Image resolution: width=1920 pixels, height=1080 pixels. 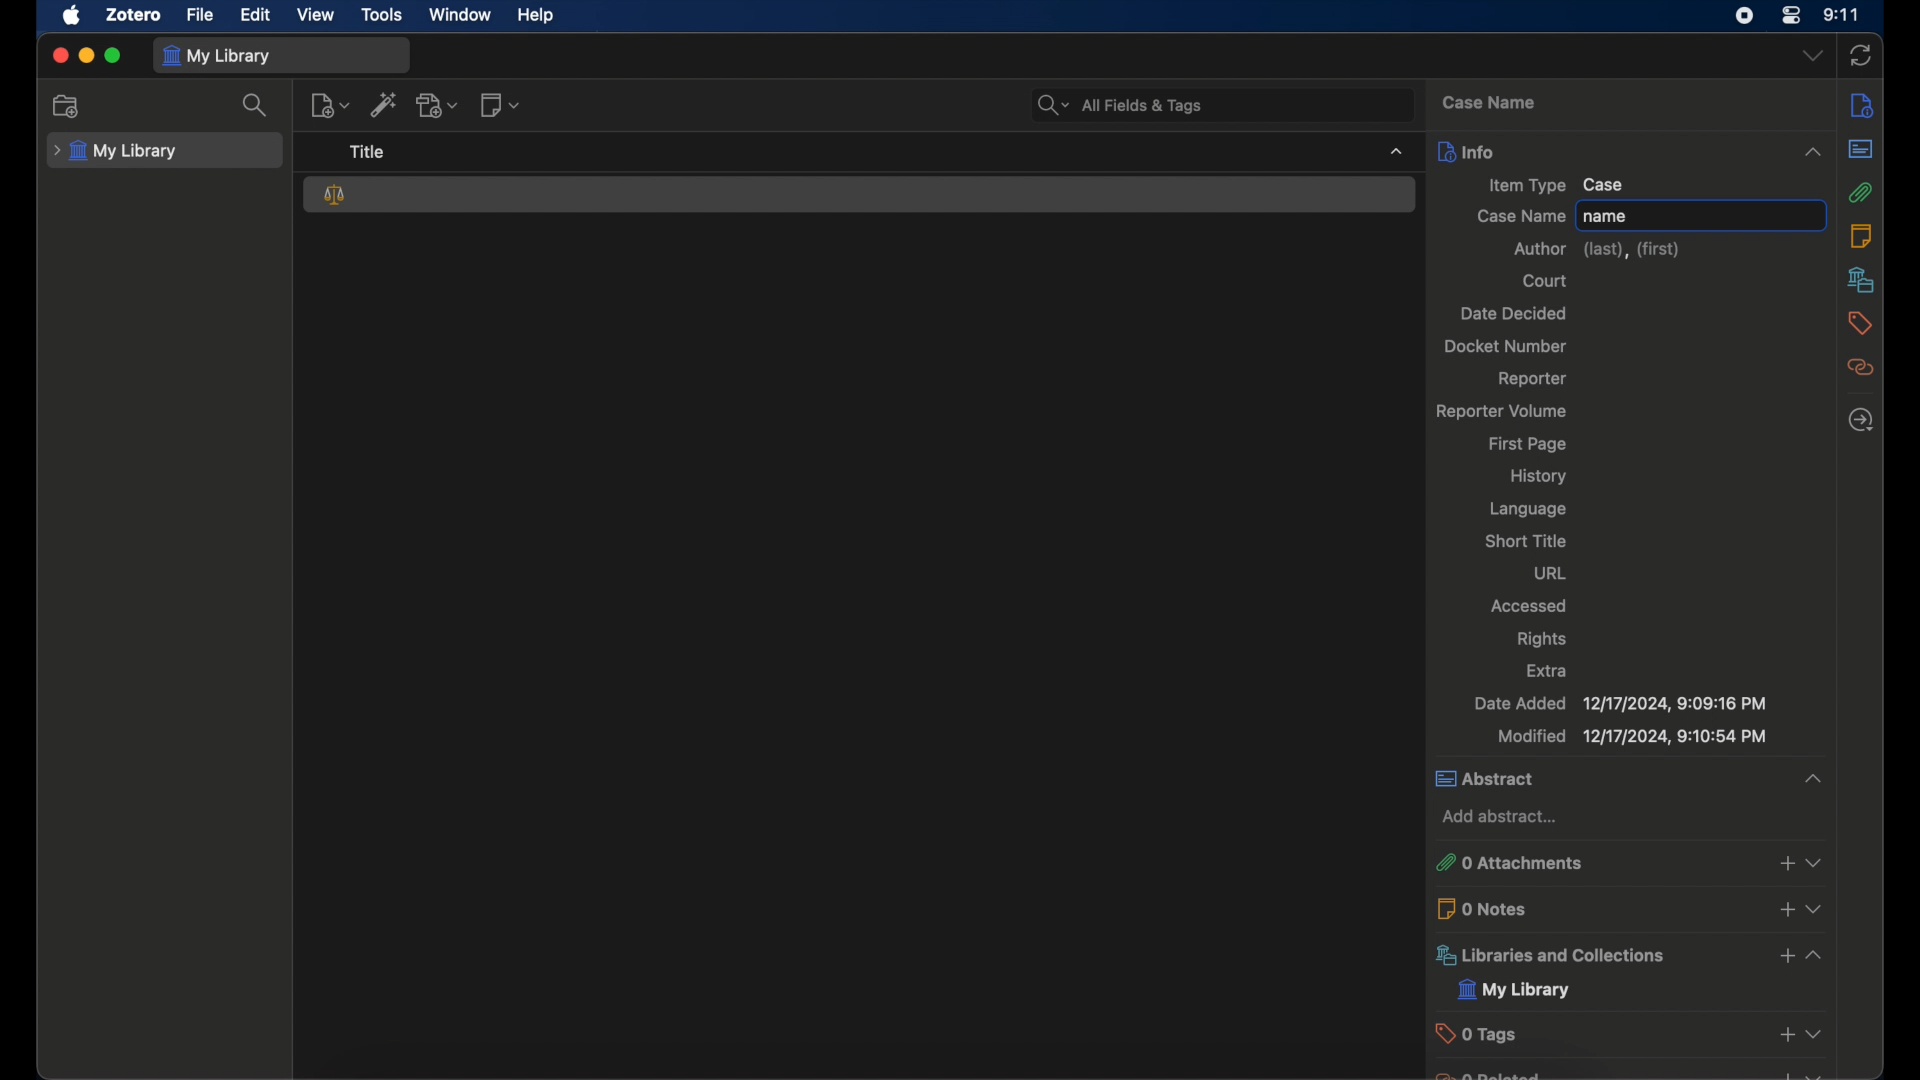 What do you see at coordinates (1631, 955) in the screenshot?
I see `libraries` at bounding box center [1631, 955].